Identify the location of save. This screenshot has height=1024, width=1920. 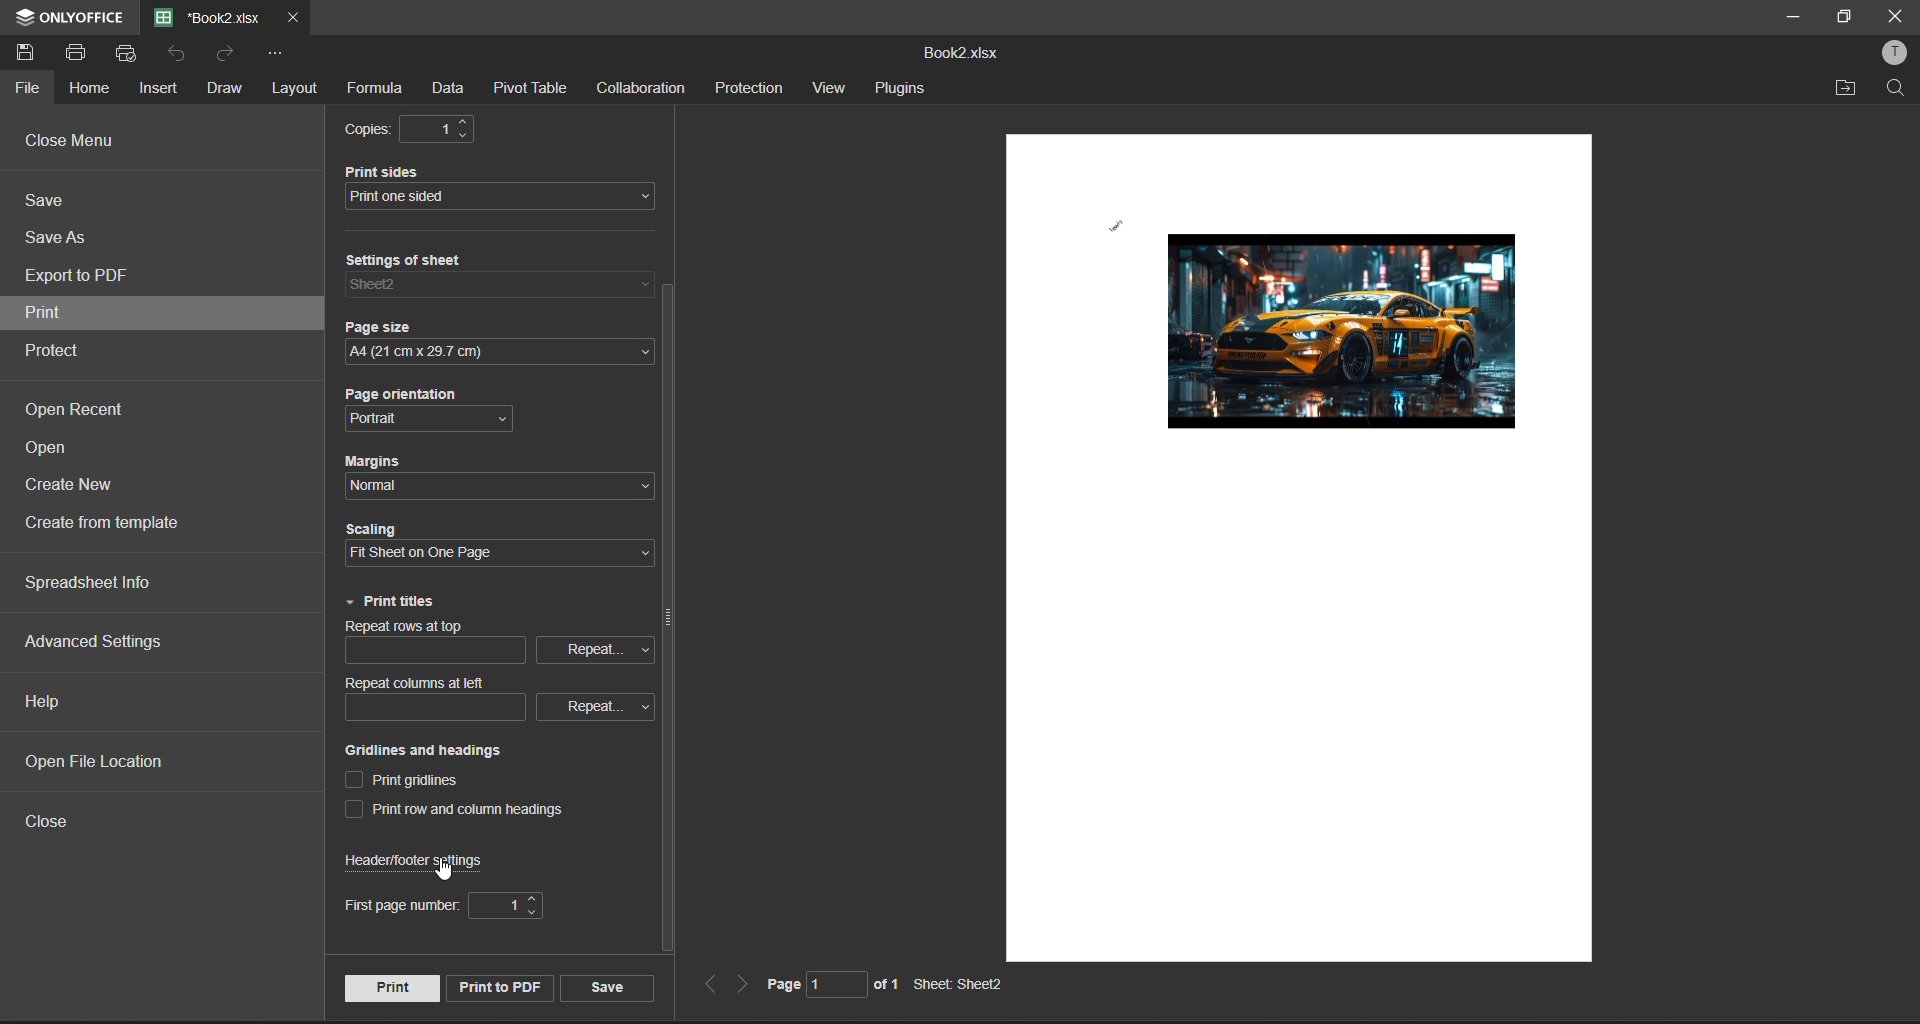
(605, 986).